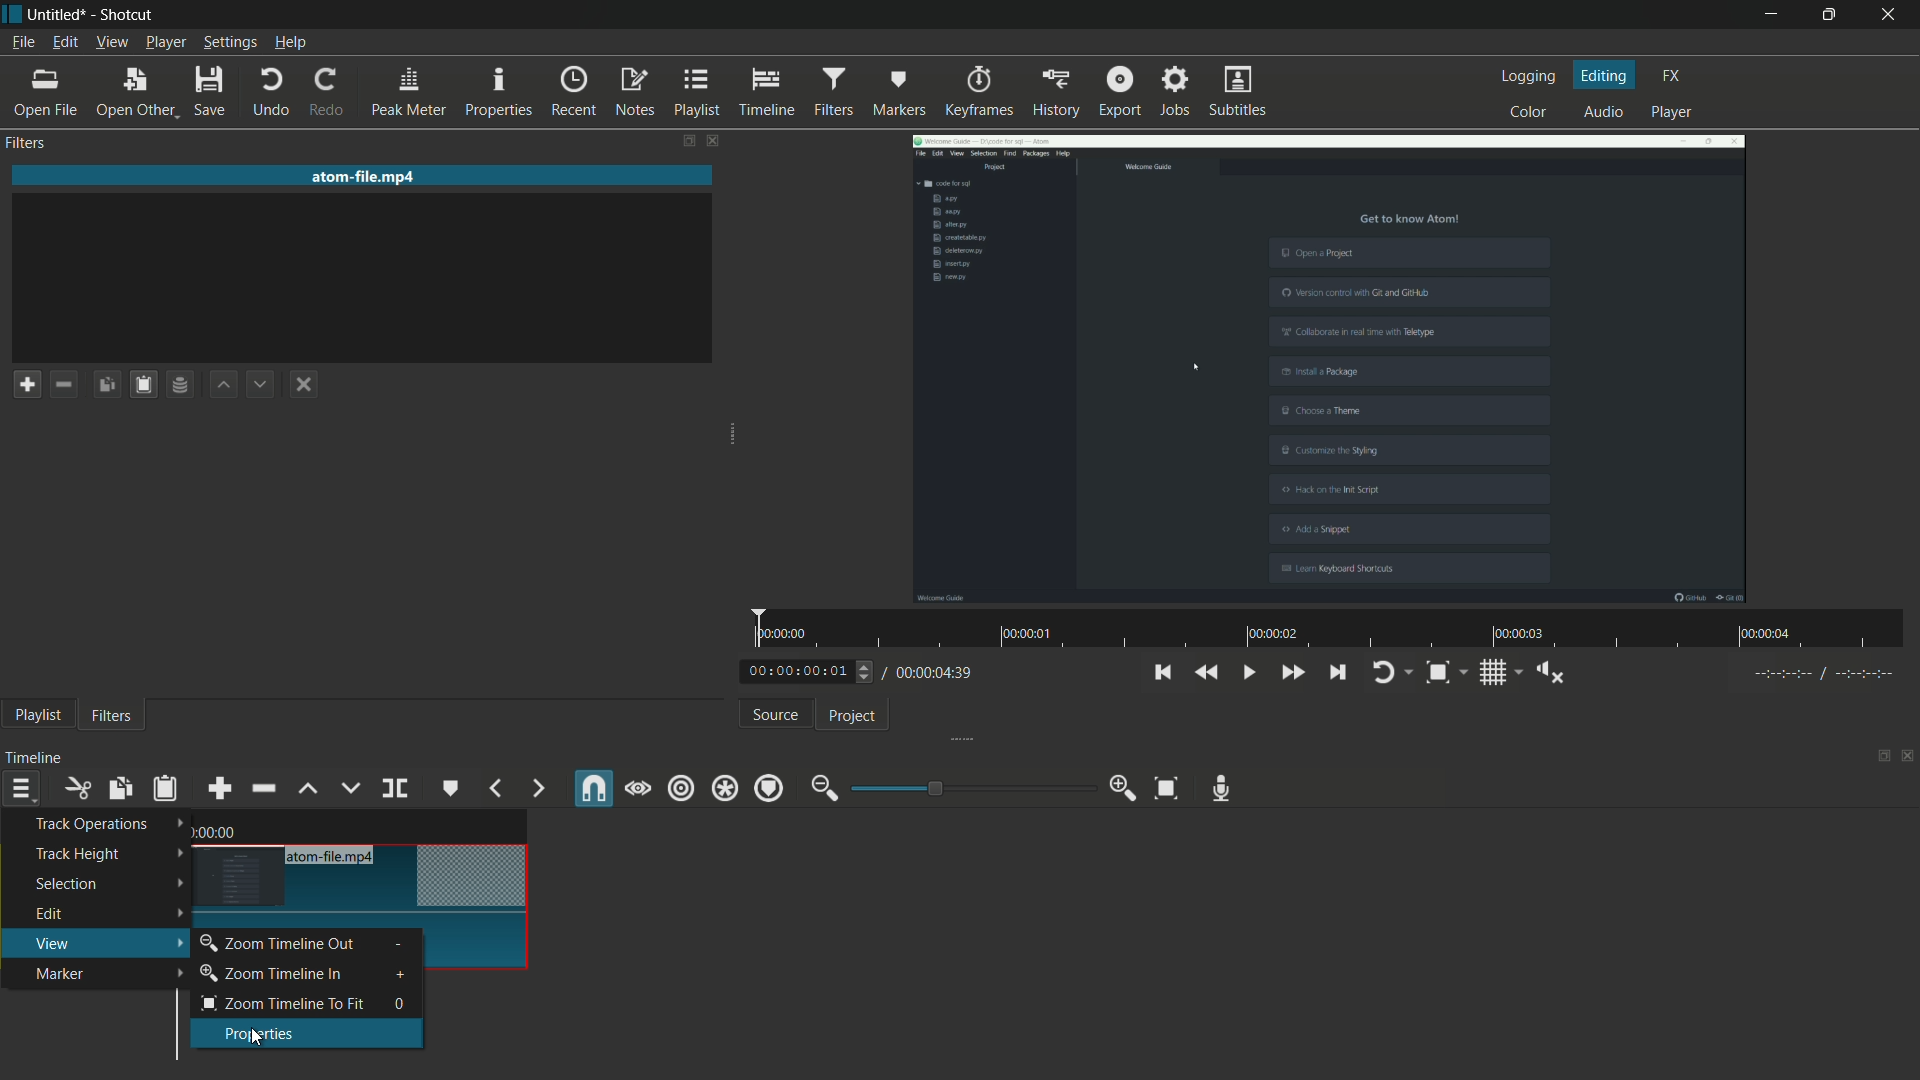 The height and width of the screenshot is (1080, 1920). Describe the element at coordinates (106, 941) in the screenshot. I see `view` at that location.